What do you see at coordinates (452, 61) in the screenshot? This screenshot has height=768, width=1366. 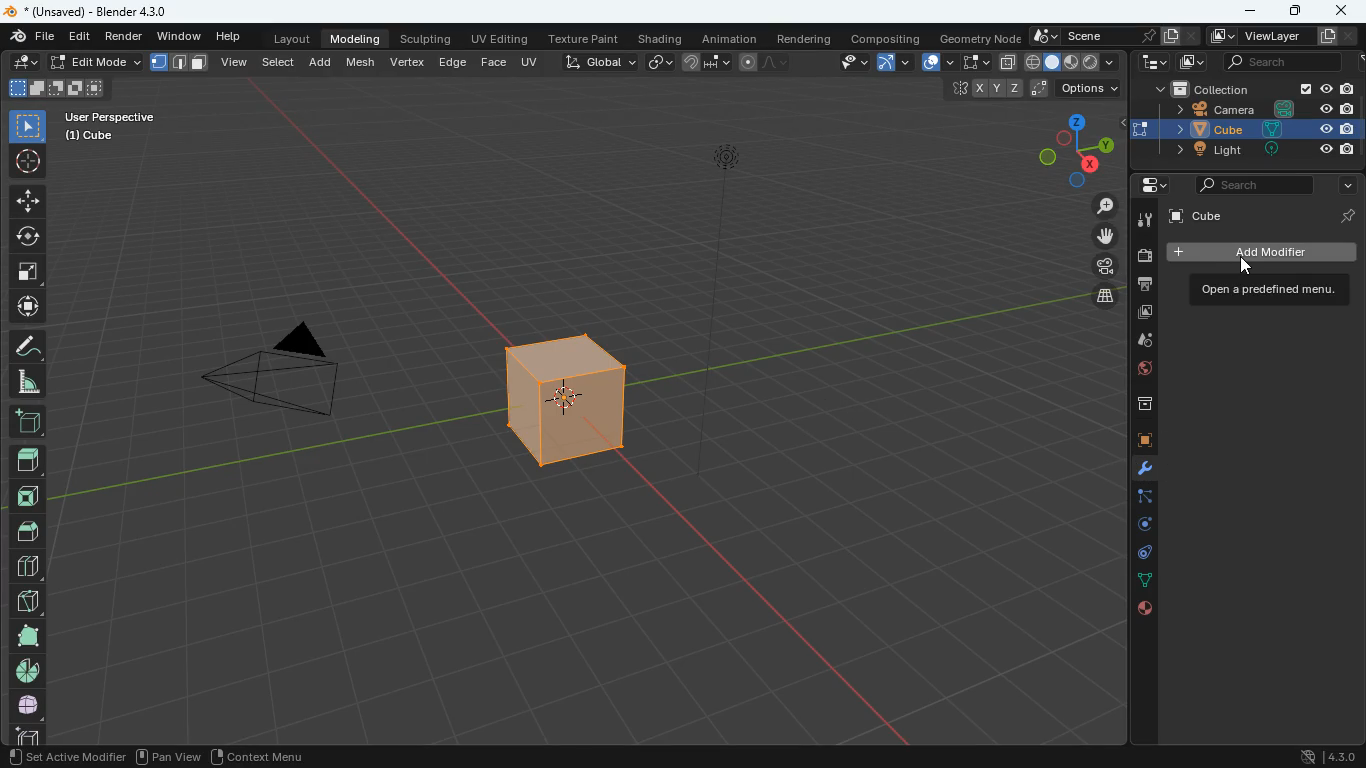 I see `edge` at bounding box center [452, 61].